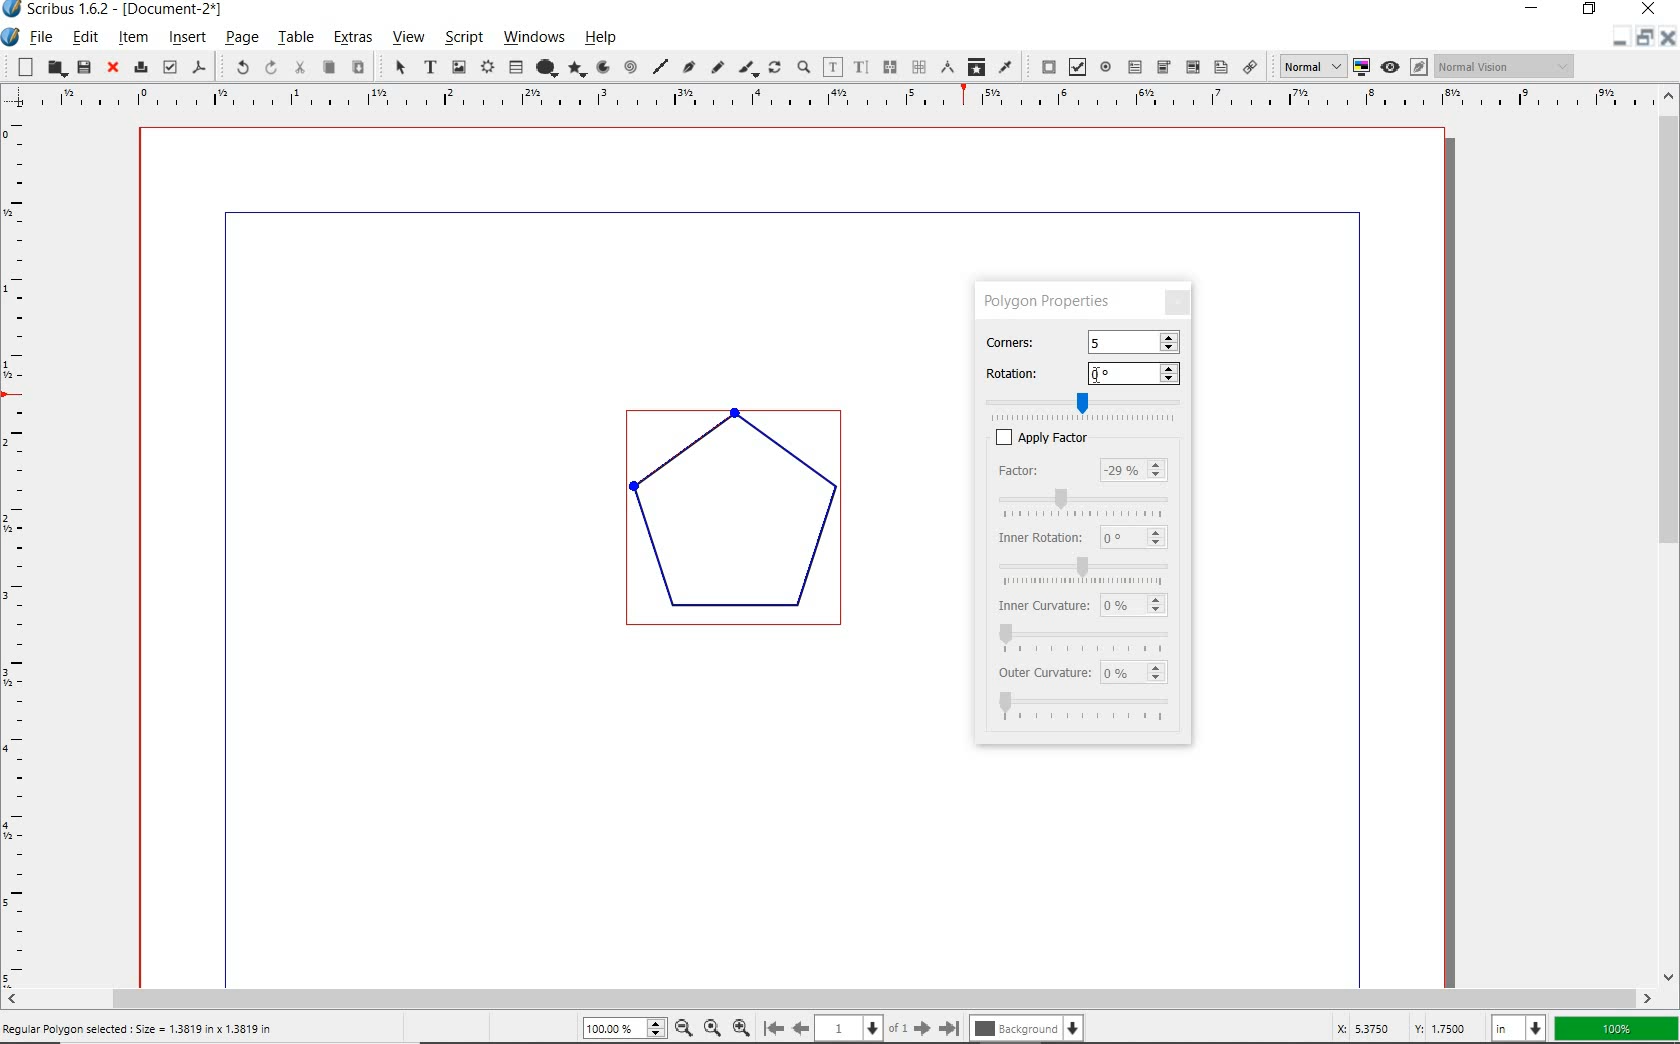 The image size is (1680, 1044). I want to click on paste, so click(358, 68).